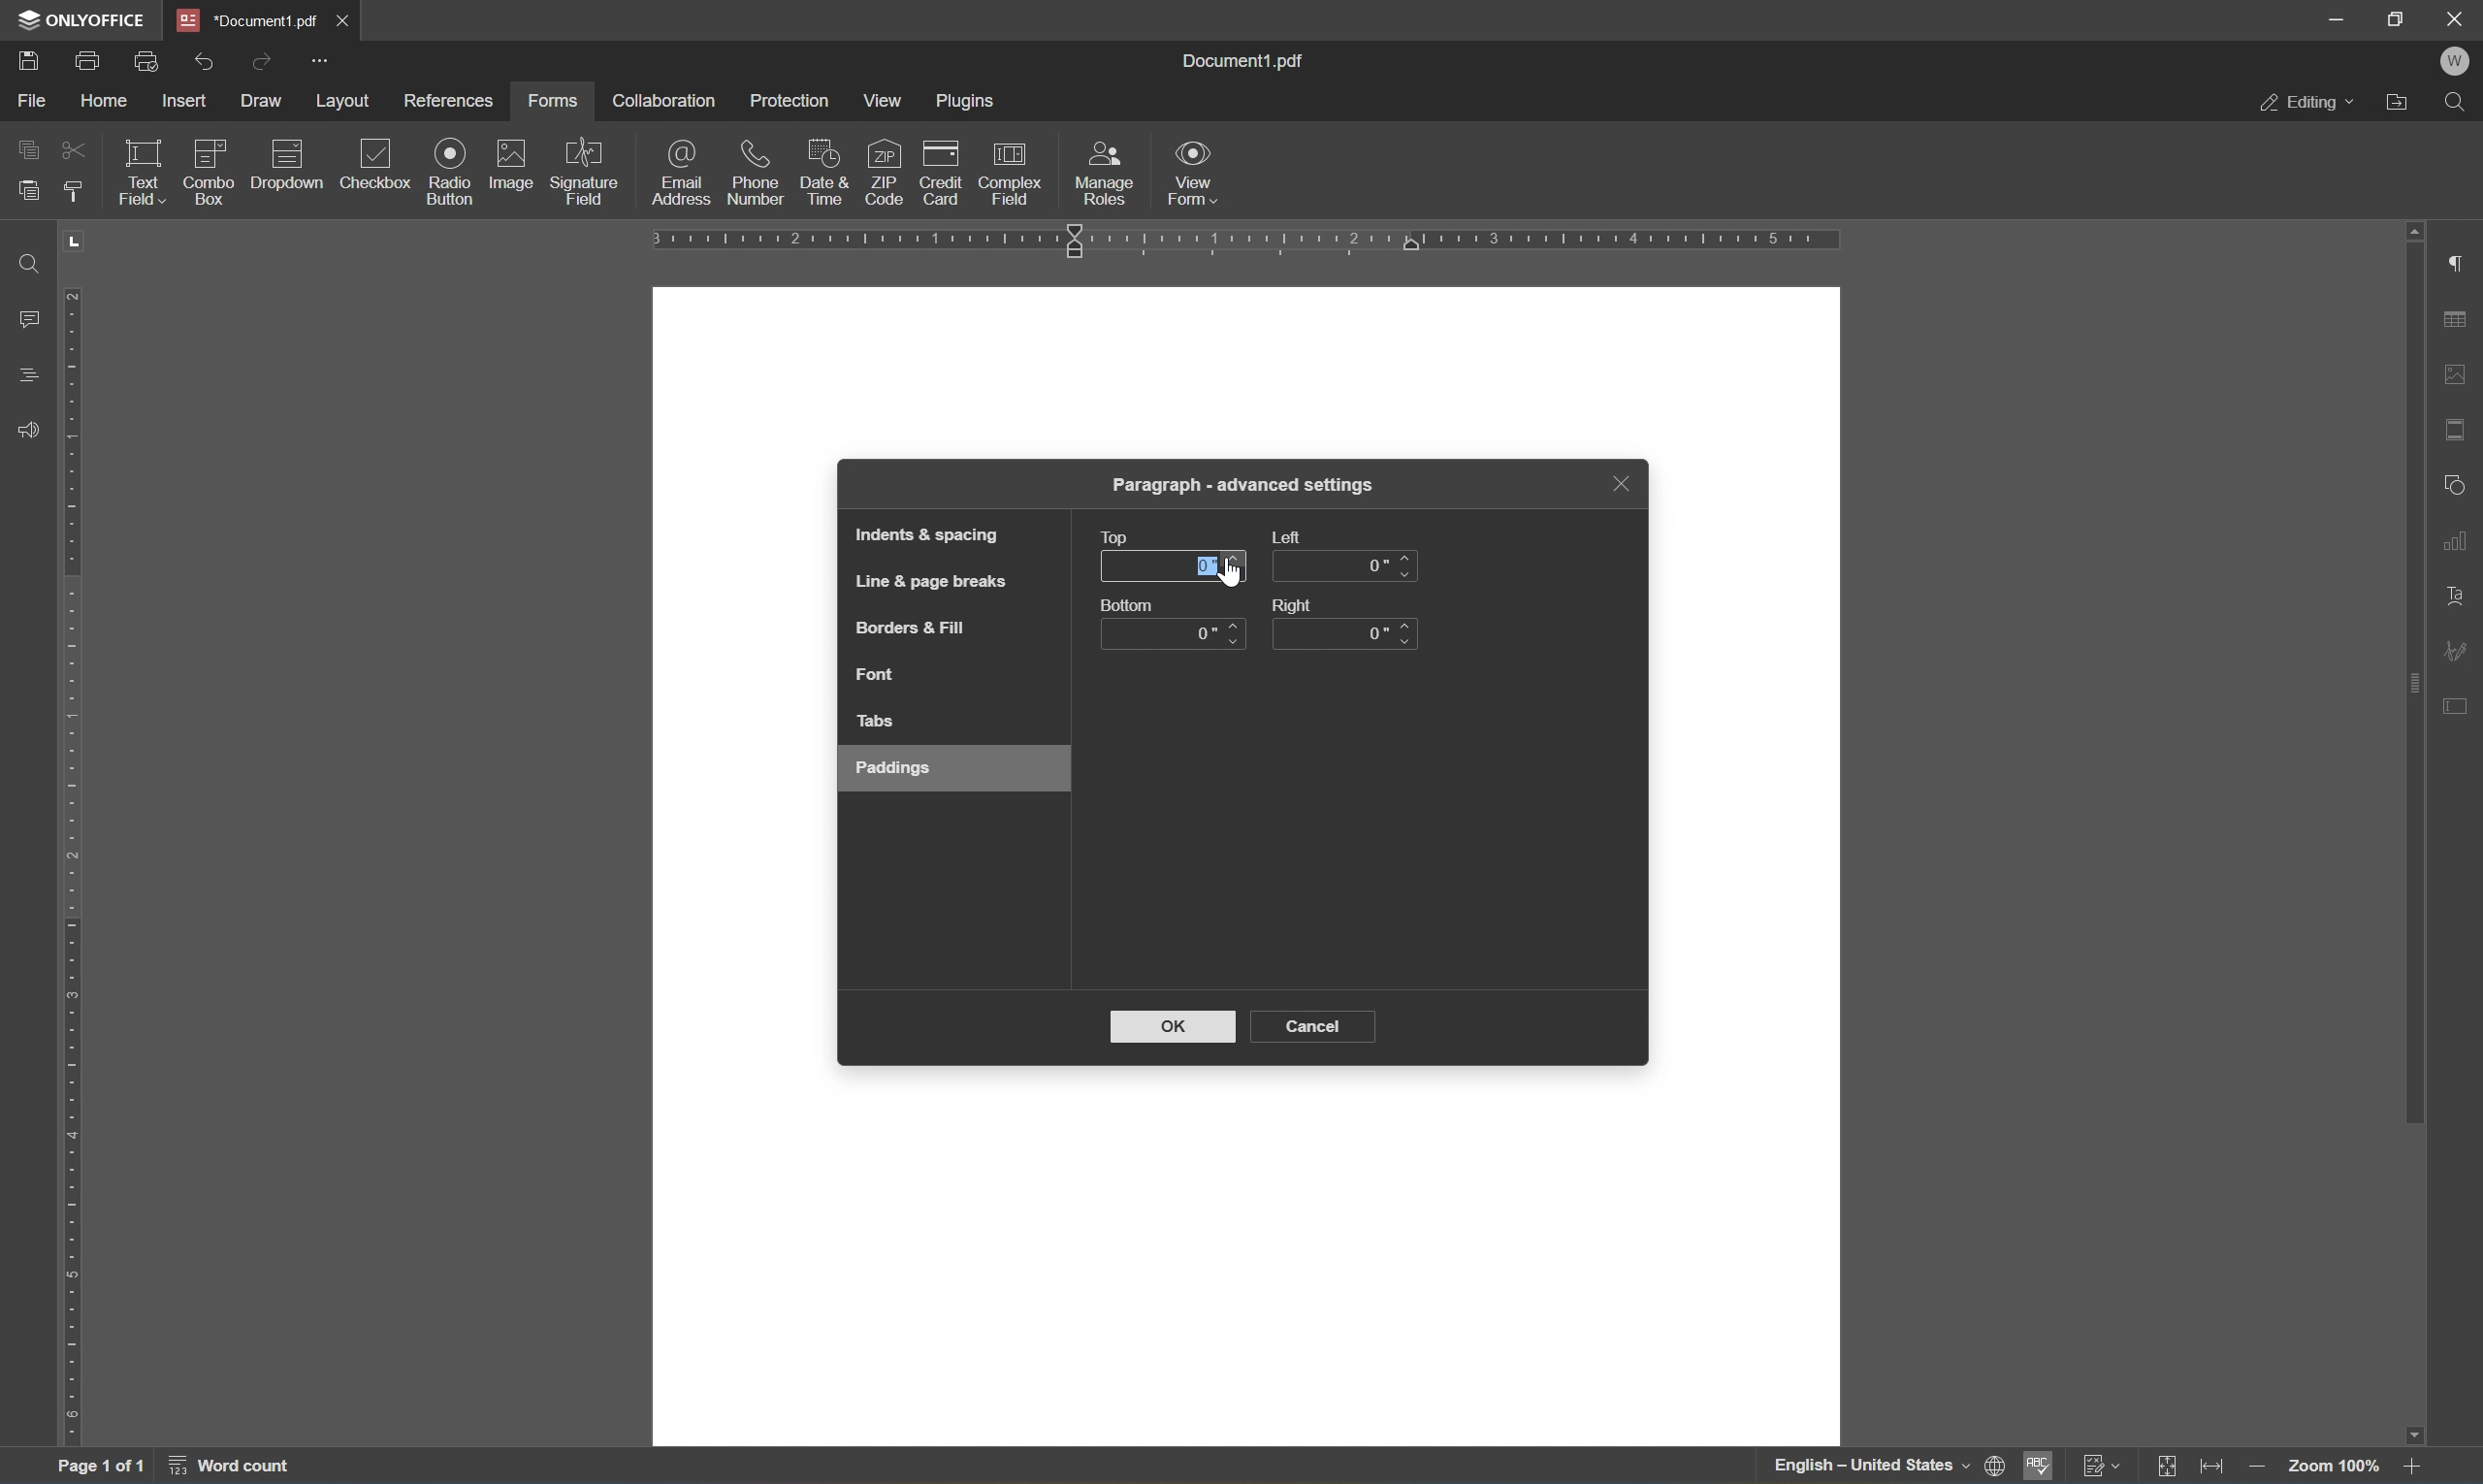  Describe the element at coordinates (2458, 597) in the screenshot. I see `text art settings` at that location.